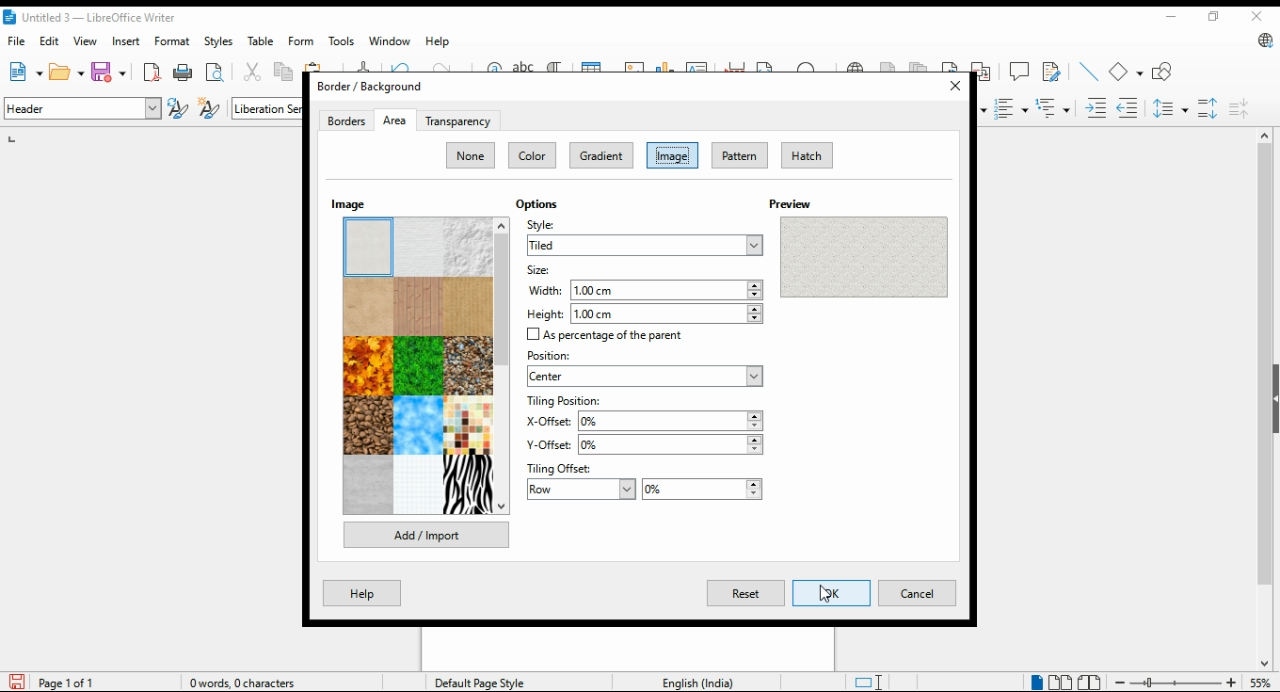 The width and height of the screenshot is (1280, 692). I want to click on window, so click(390, 41).